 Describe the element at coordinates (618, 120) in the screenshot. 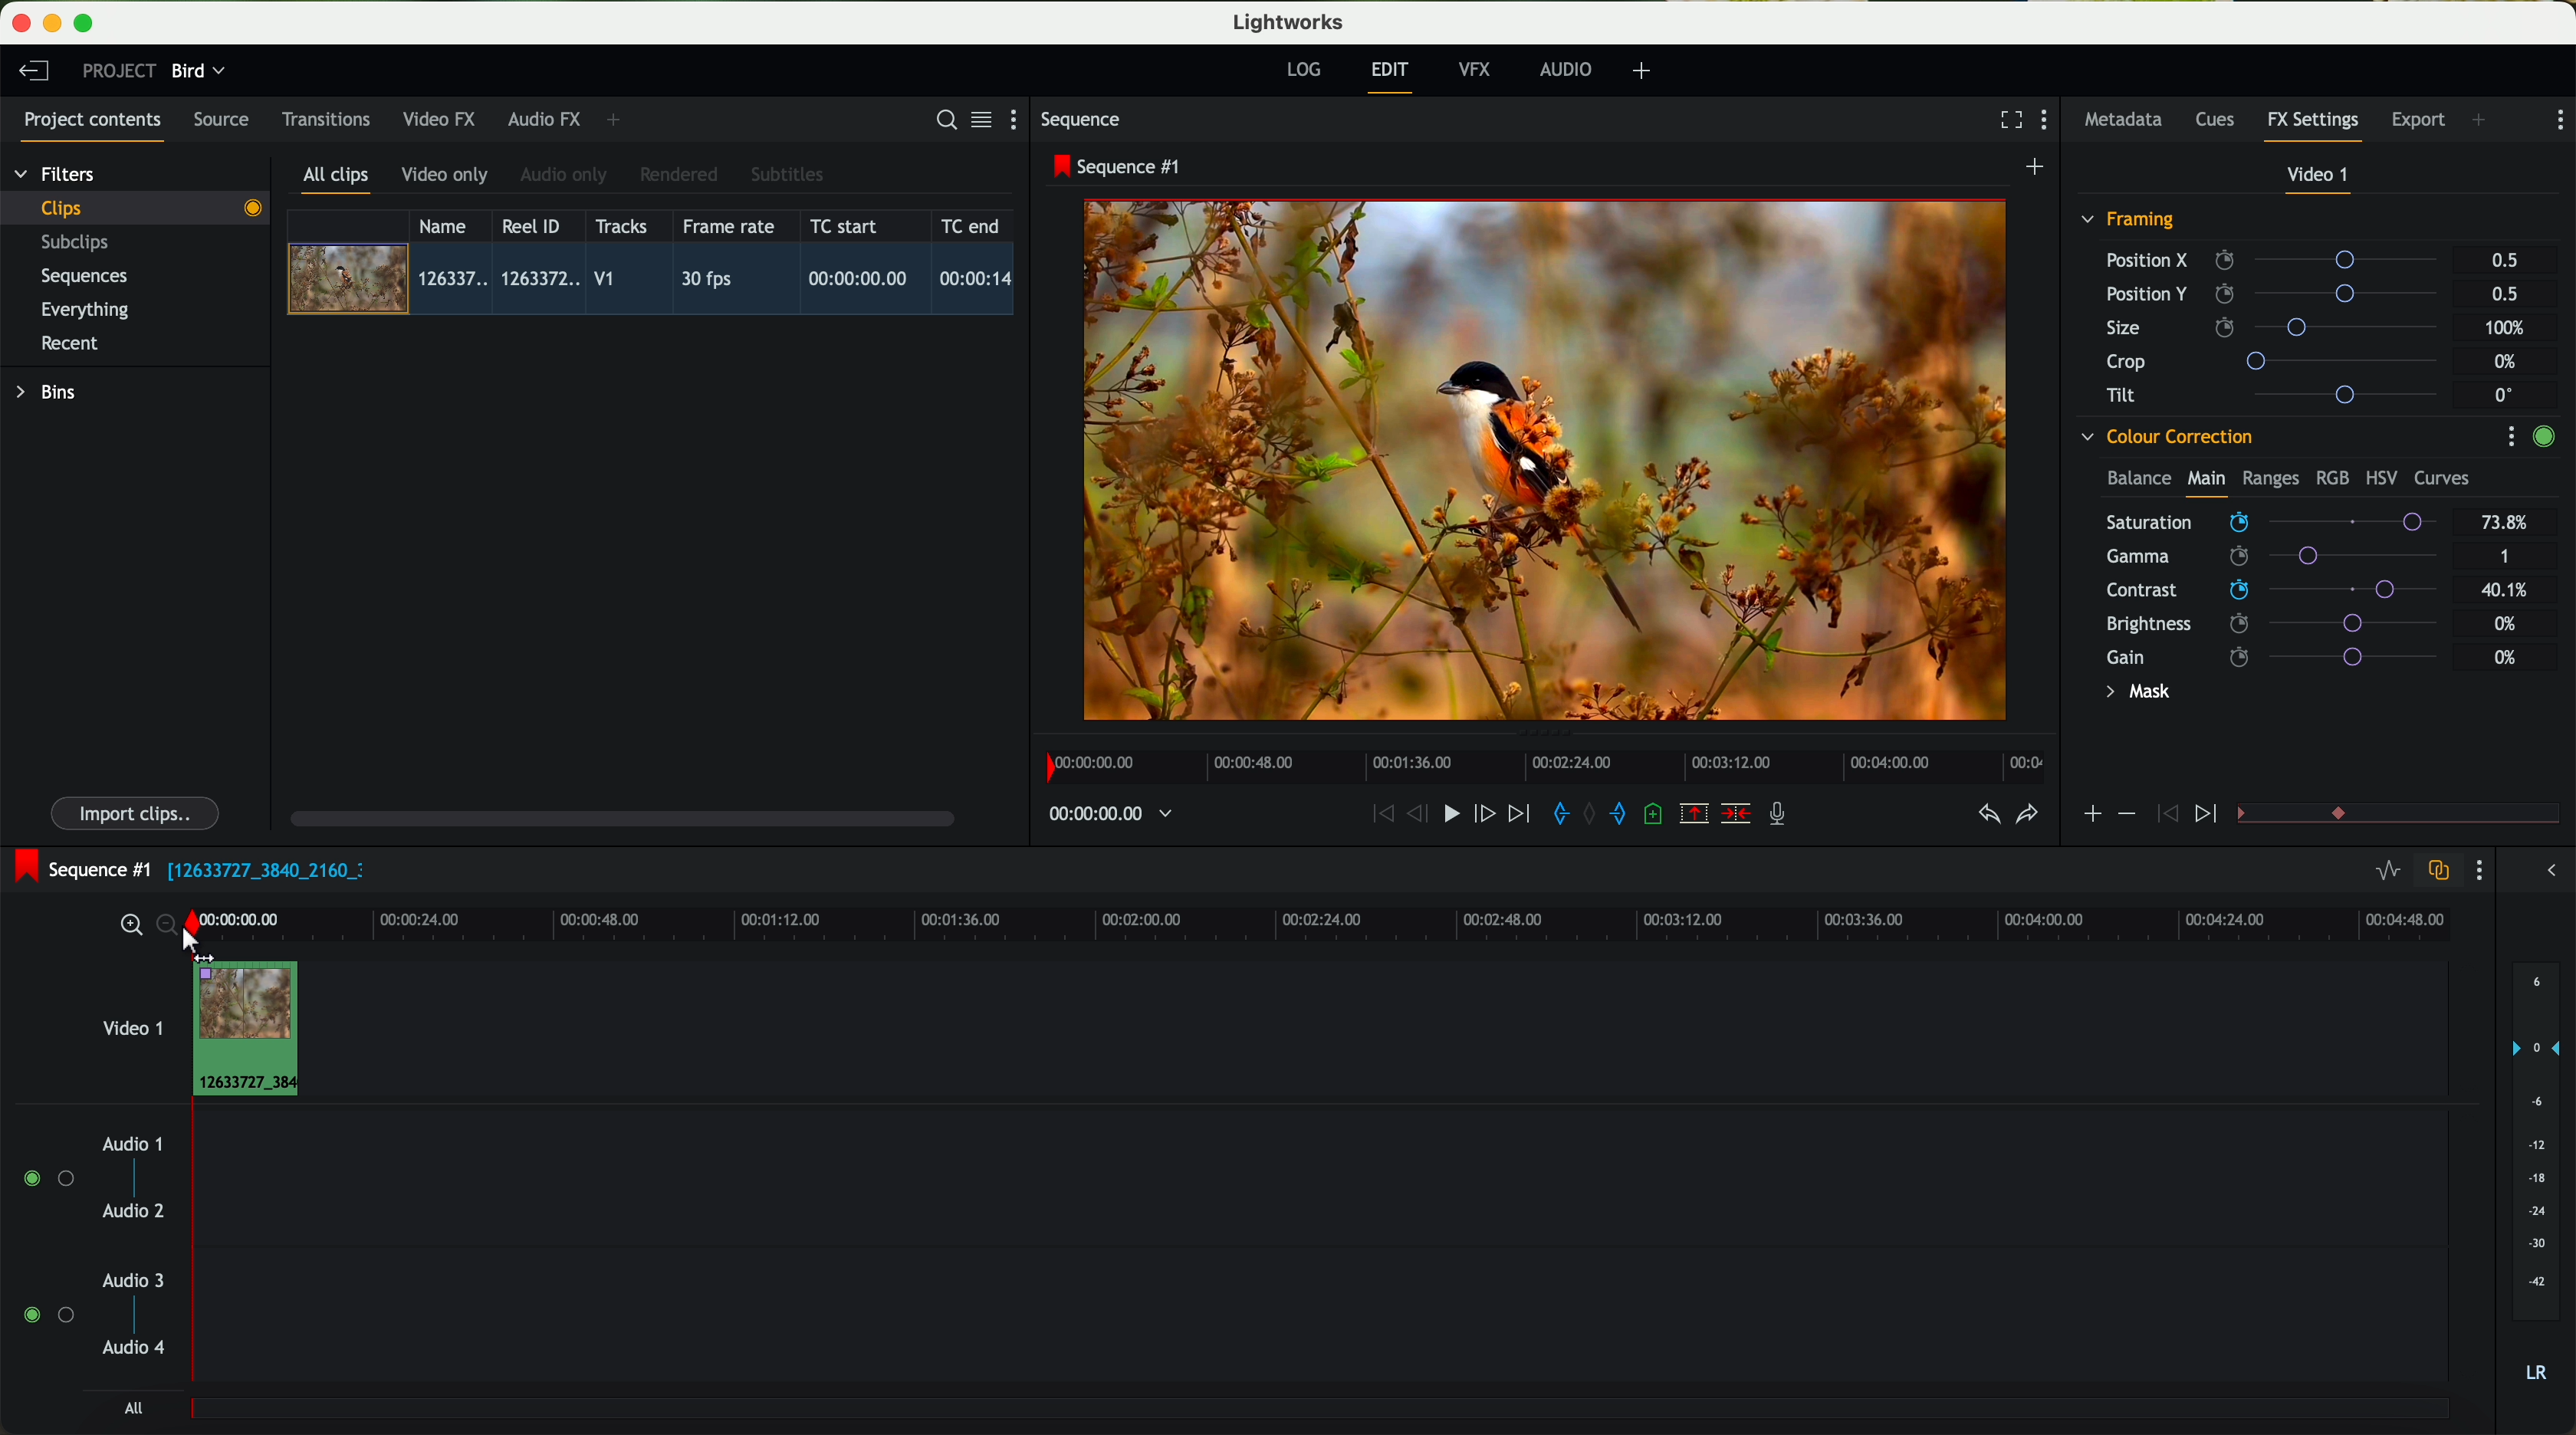

I see `add panel` at that location.